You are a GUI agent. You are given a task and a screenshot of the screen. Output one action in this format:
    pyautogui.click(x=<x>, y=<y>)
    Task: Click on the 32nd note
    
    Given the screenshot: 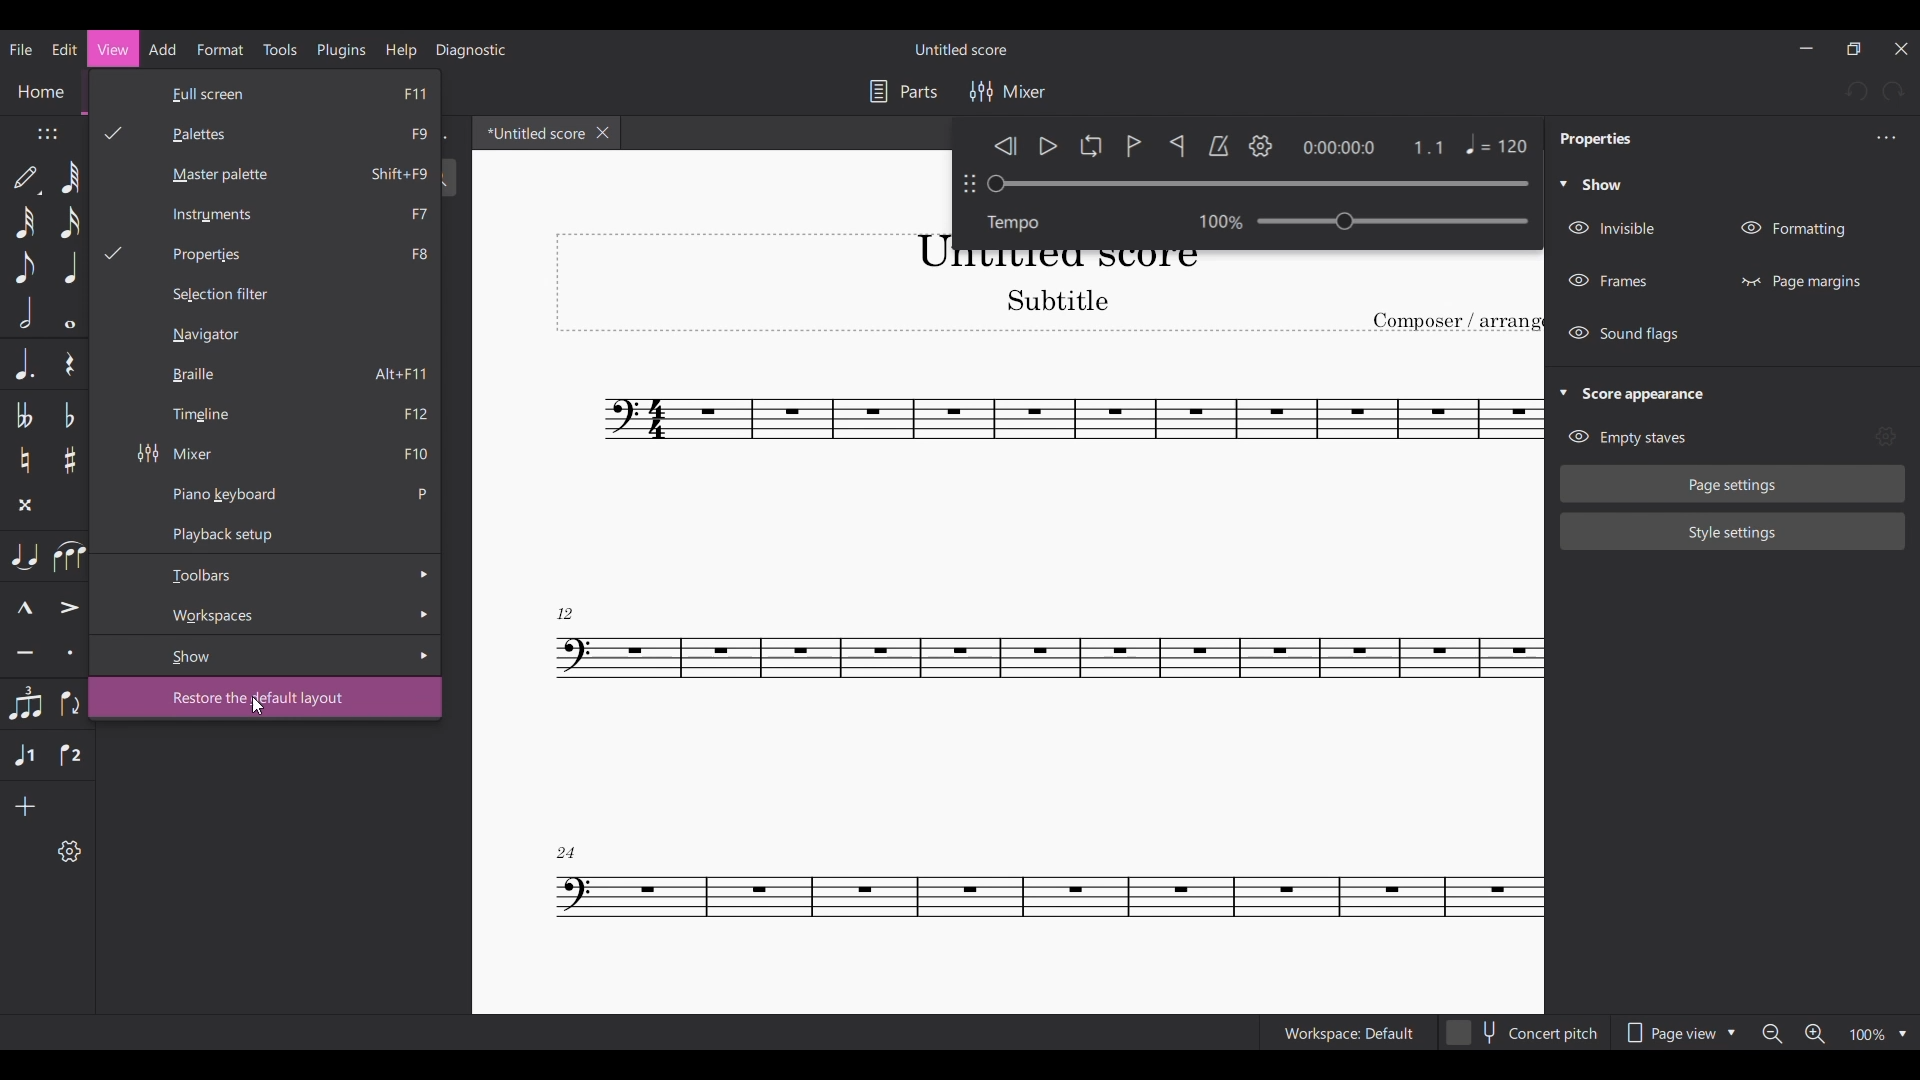 What is the action you would take?
    pyautogui.click(x=24, y=222)
    